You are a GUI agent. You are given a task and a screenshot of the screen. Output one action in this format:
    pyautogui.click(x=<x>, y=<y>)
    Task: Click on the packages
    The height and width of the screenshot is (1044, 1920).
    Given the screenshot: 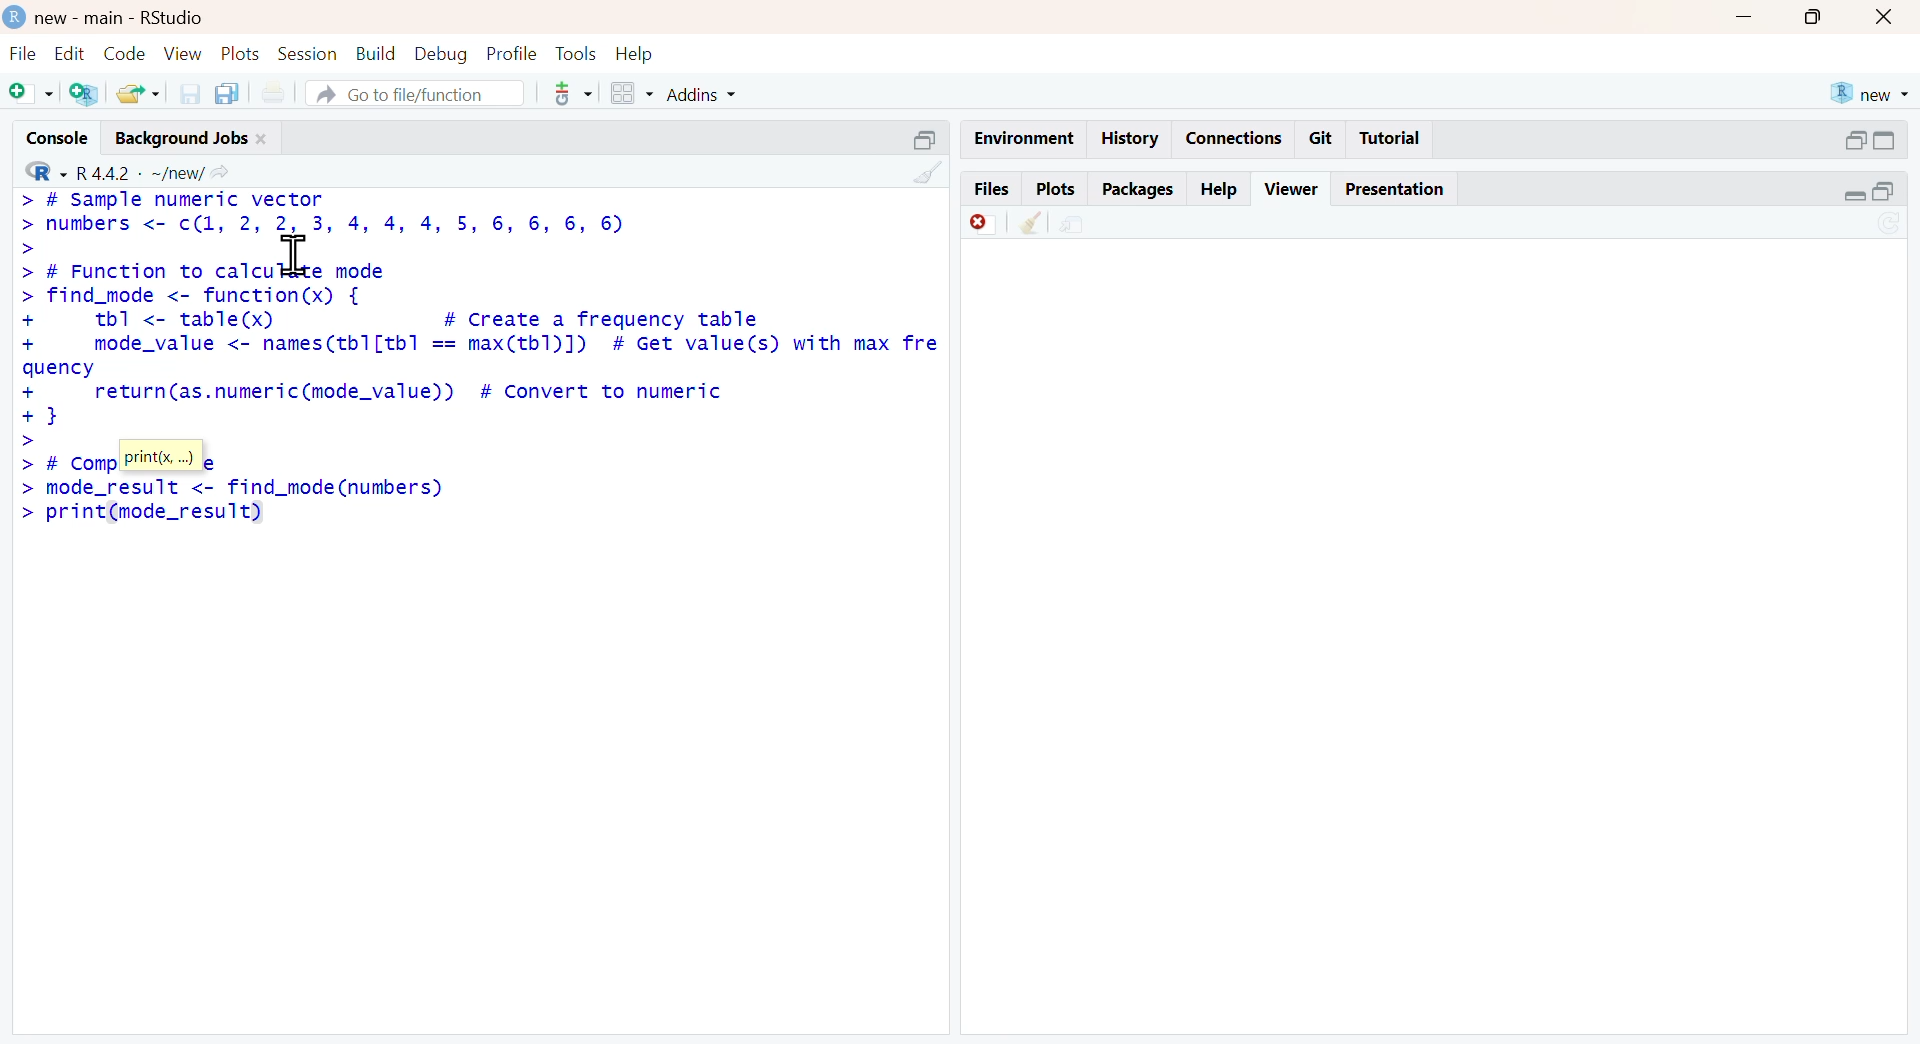 What is the action you would take?
    pyautogui.click(x=1140, y=192)
    